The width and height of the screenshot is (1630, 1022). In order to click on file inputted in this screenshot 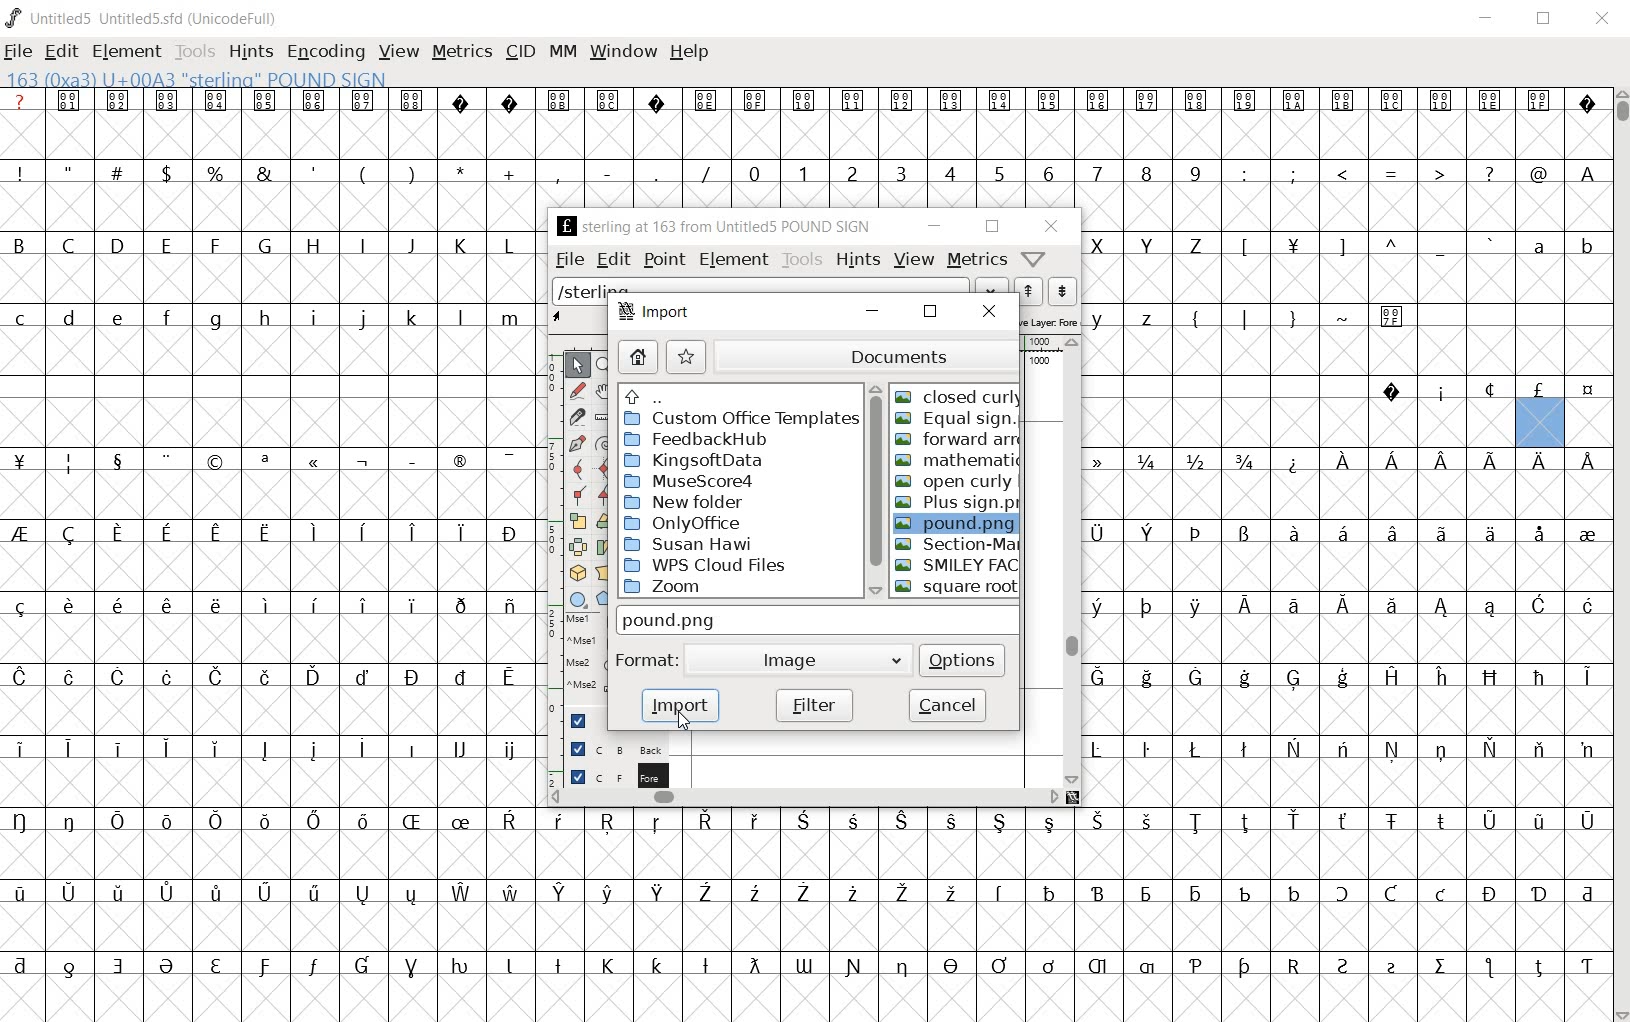, I will do `click(816, 620)`.